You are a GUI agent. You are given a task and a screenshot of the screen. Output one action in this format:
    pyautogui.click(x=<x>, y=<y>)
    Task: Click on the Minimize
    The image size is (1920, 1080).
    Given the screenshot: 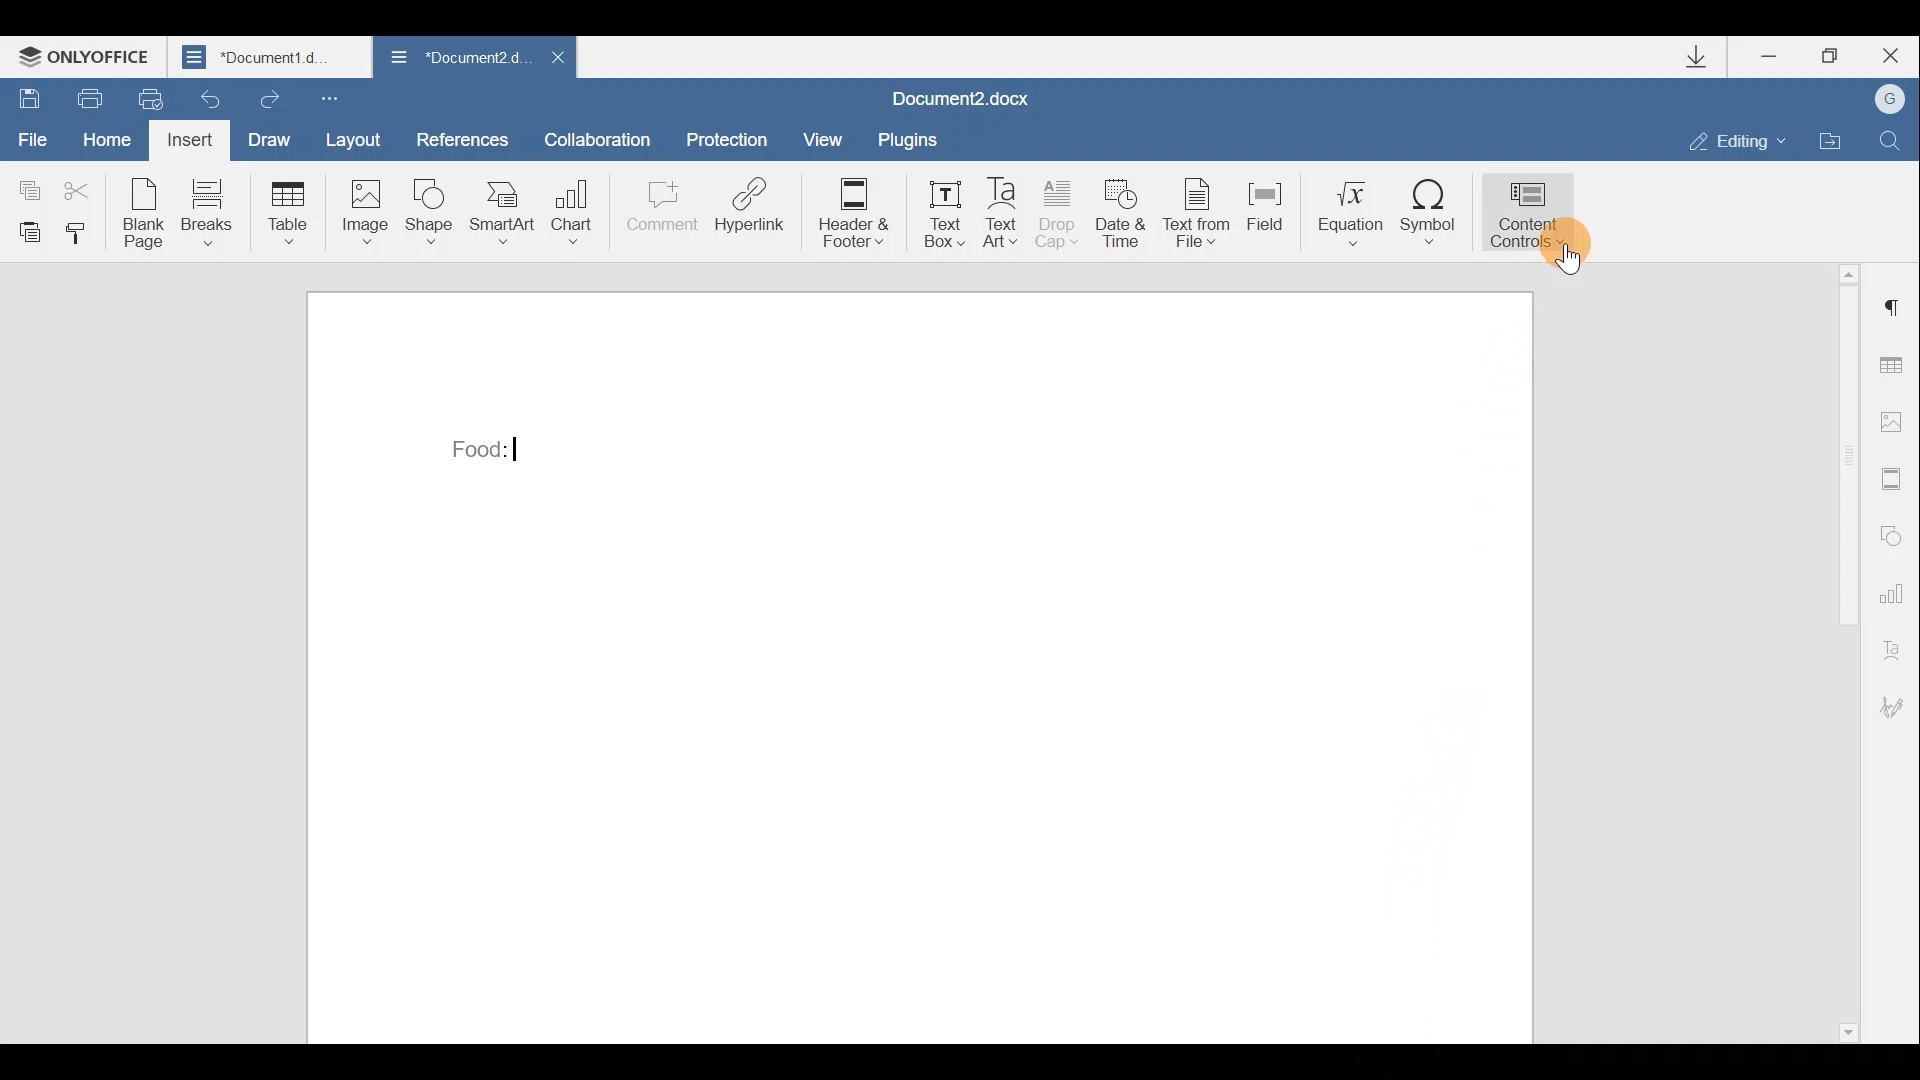 What is the action you would take?
    pyautogui.click(x=1778, y=59)
    